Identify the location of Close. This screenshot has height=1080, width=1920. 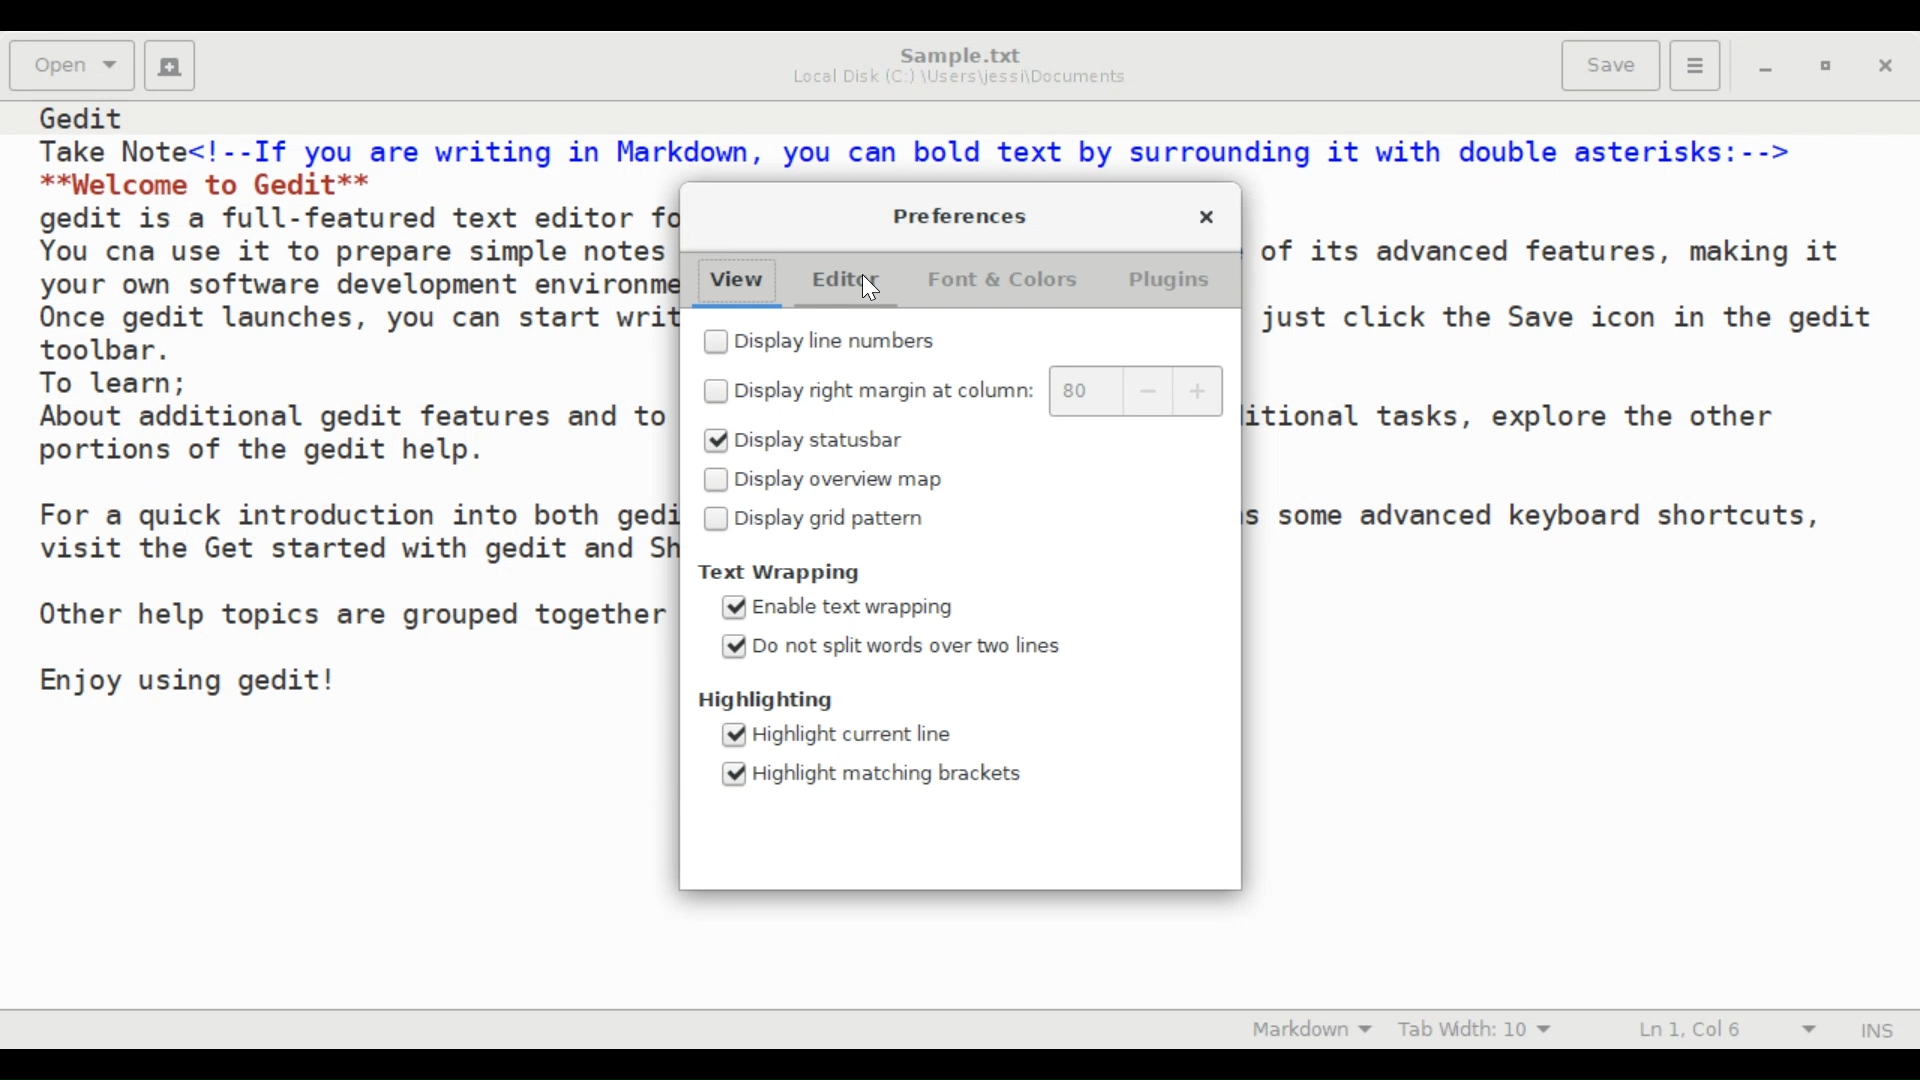
(1205, 218).